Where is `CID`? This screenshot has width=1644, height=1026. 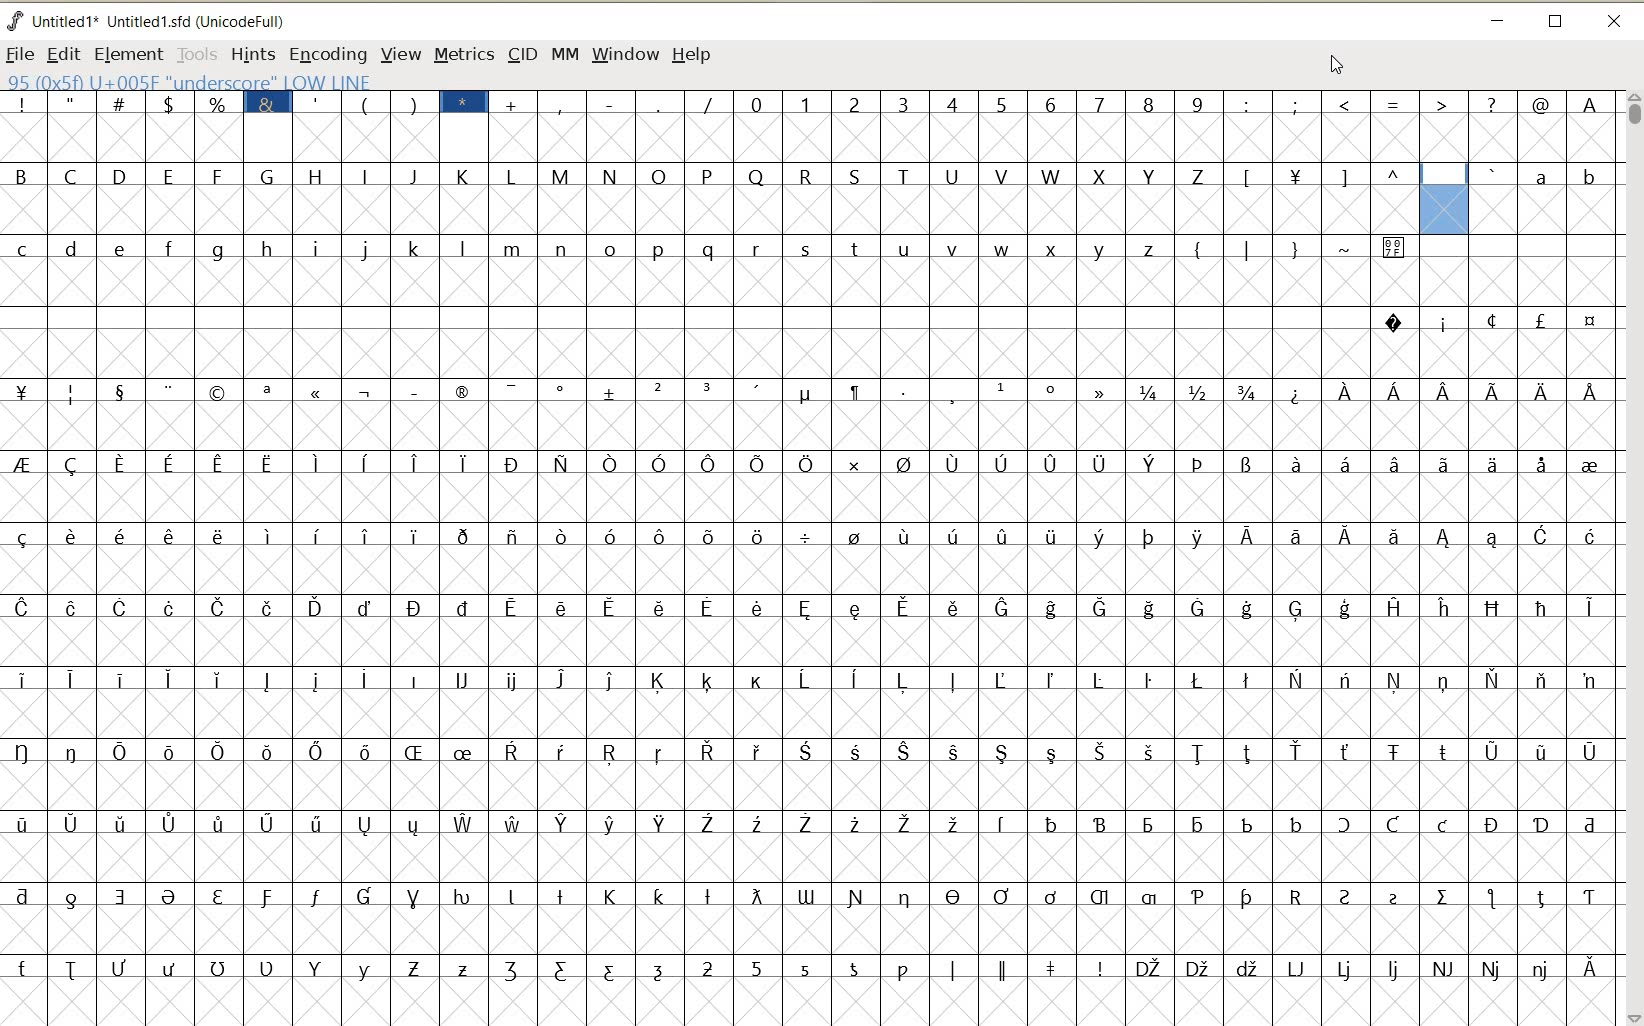
CID is located at coordinates (522, 56).